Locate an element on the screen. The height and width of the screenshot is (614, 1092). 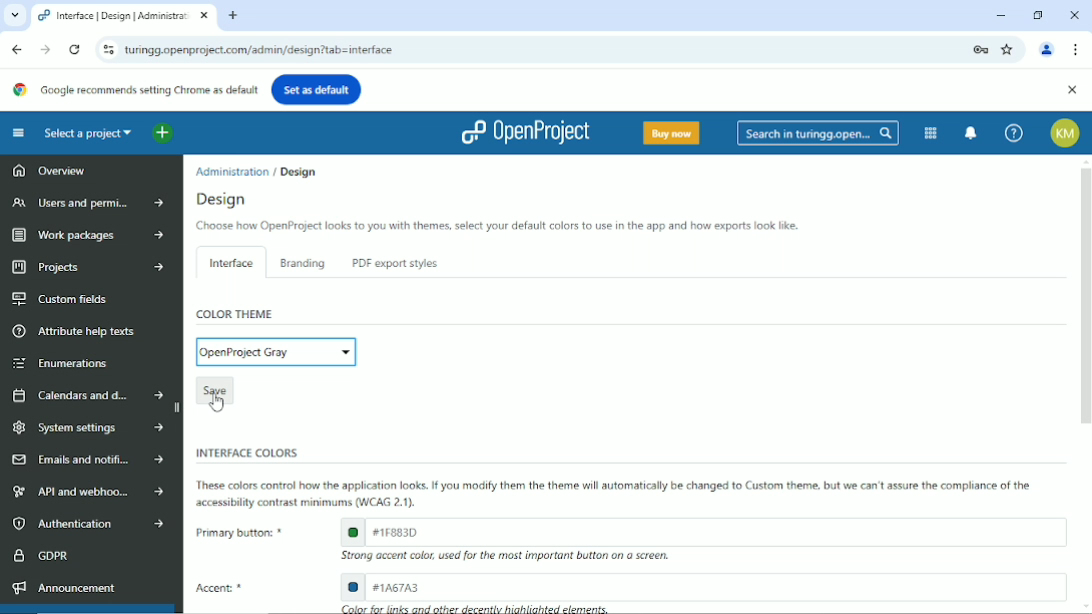
API and webhooks is located at coordinates (84, 492).